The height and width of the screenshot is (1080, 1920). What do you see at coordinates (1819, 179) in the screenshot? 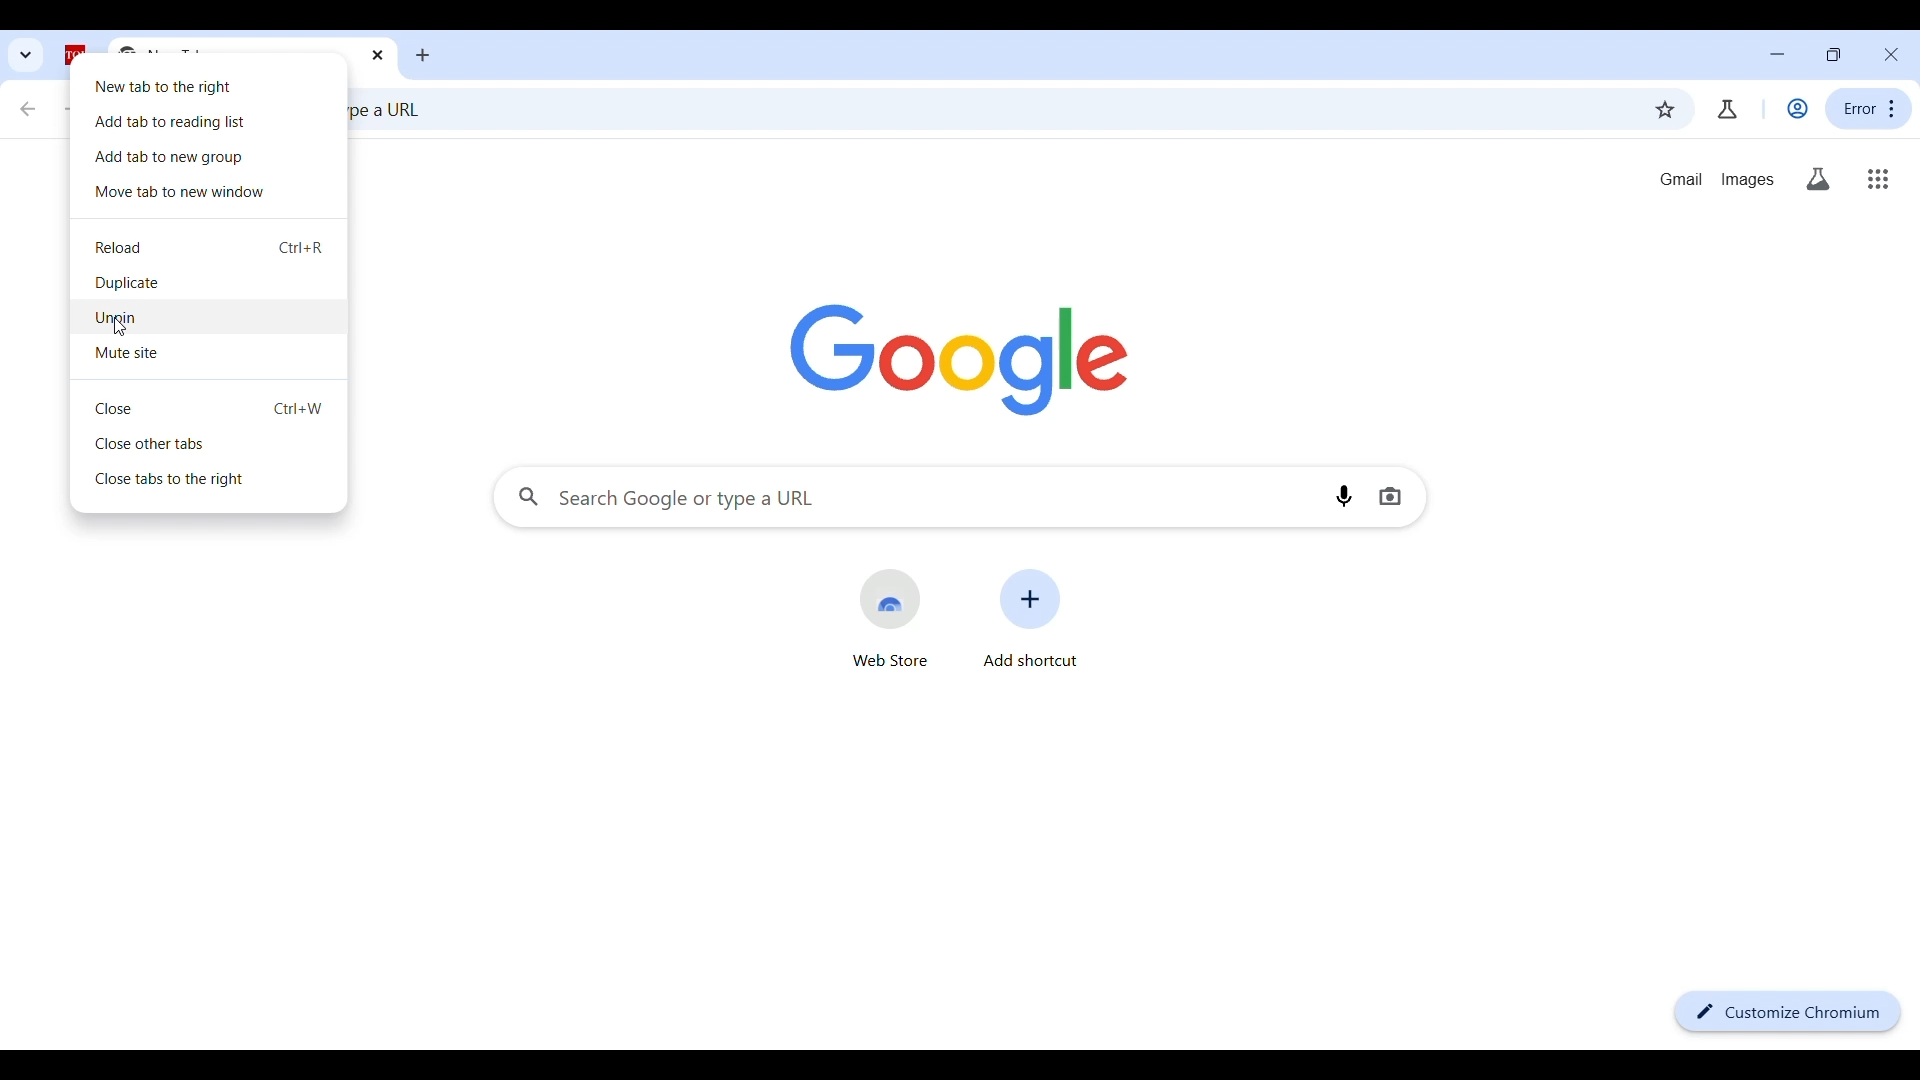
I see `Search labs` at bounding box center [1819, 179].